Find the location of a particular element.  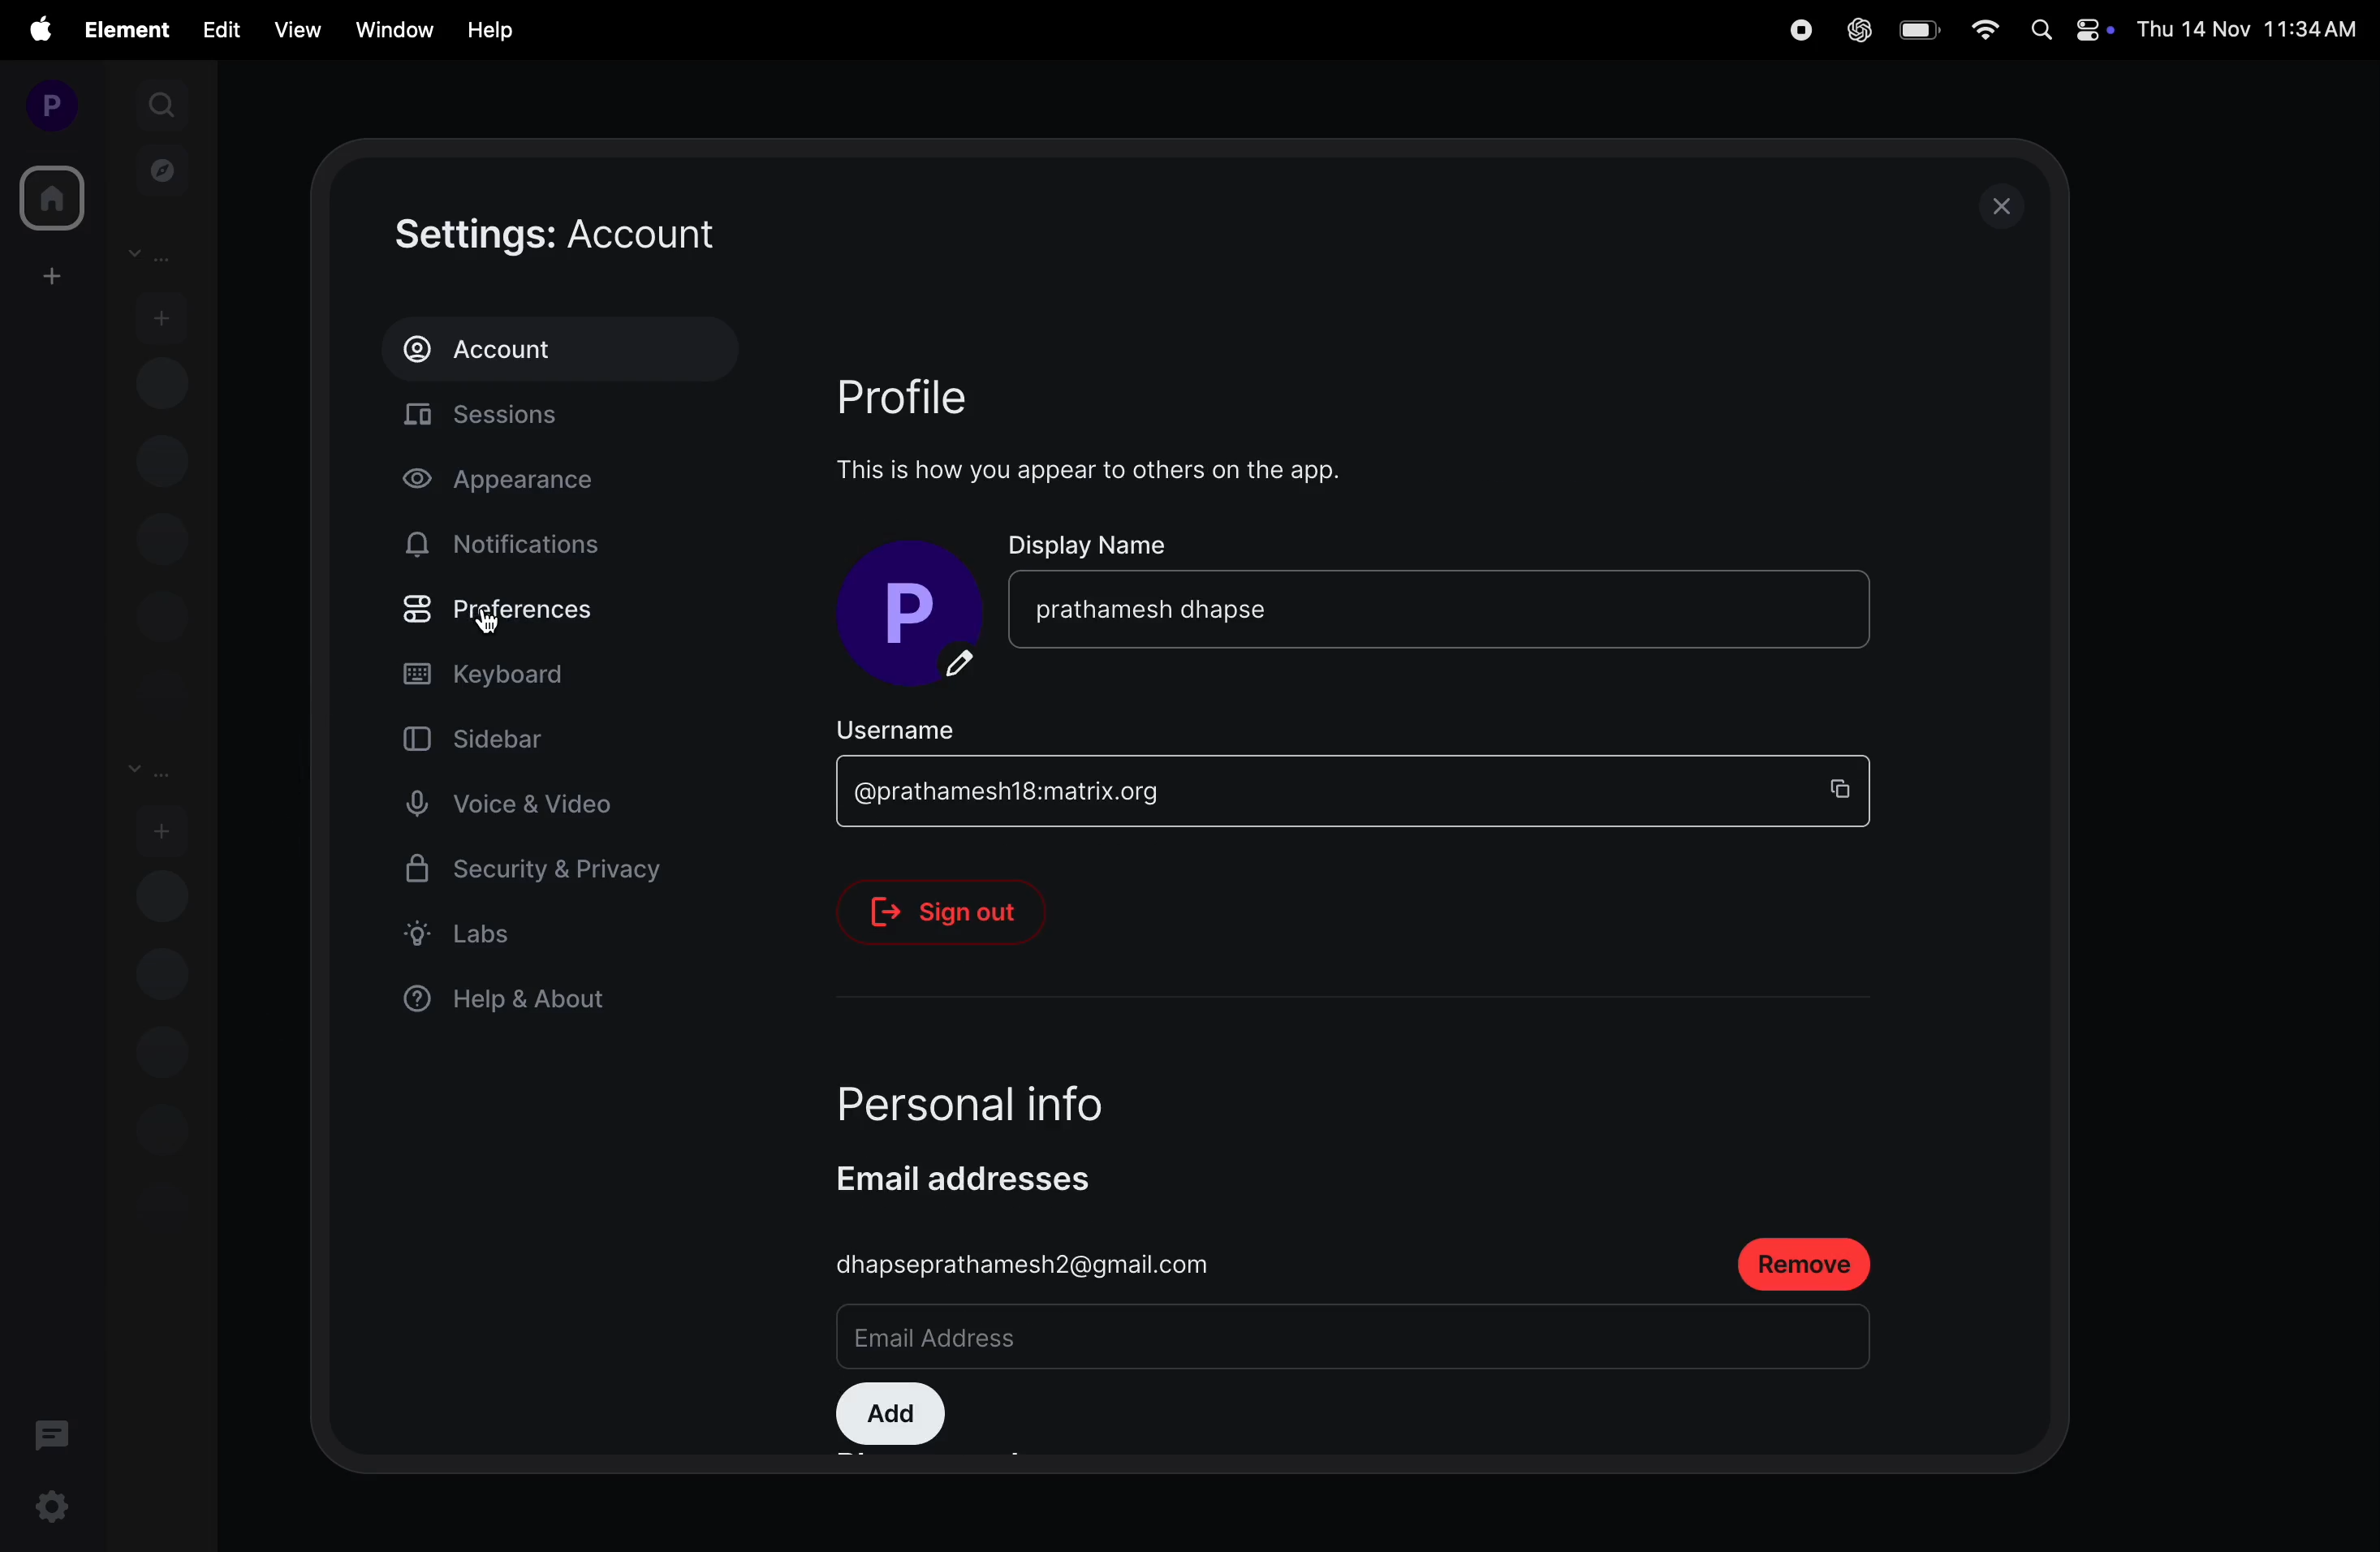

explore rooms is located at coordinates (163, 175).